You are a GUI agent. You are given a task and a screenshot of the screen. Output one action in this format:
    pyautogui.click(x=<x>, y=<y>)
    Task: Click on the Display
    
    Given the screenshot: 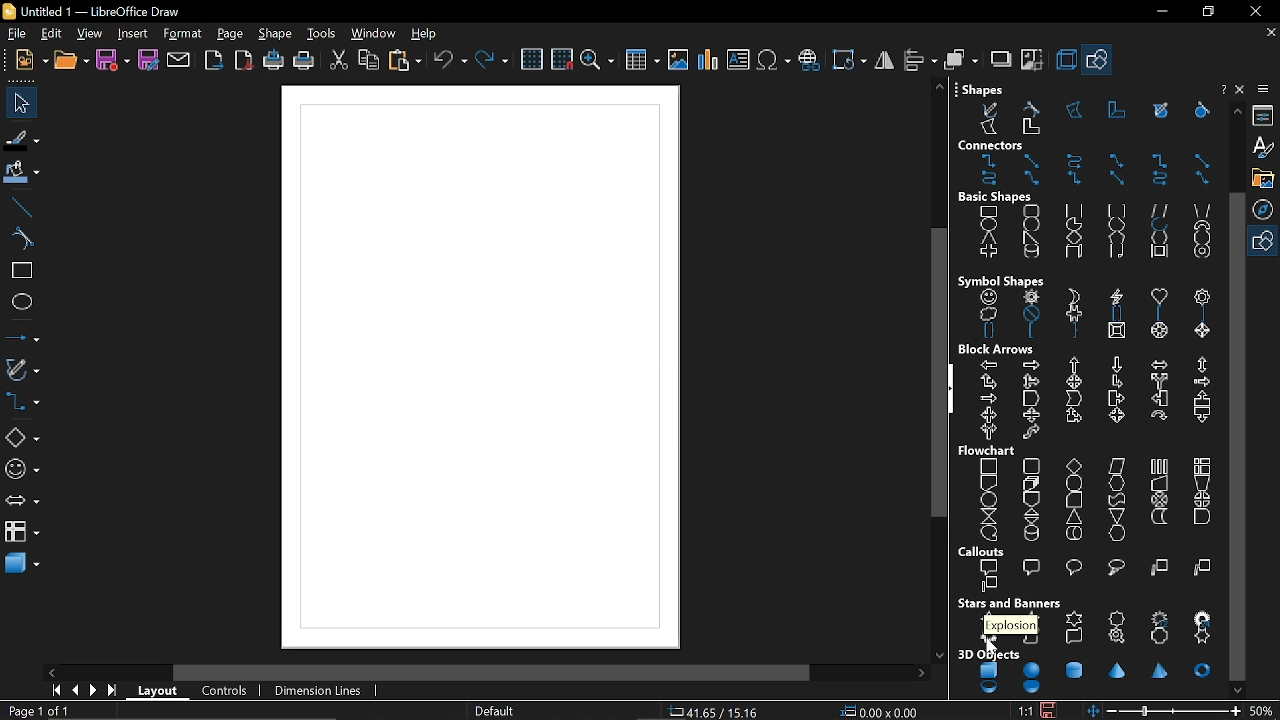 What is the action you would take?
    pyautogui.click(x=478, y=363)
    